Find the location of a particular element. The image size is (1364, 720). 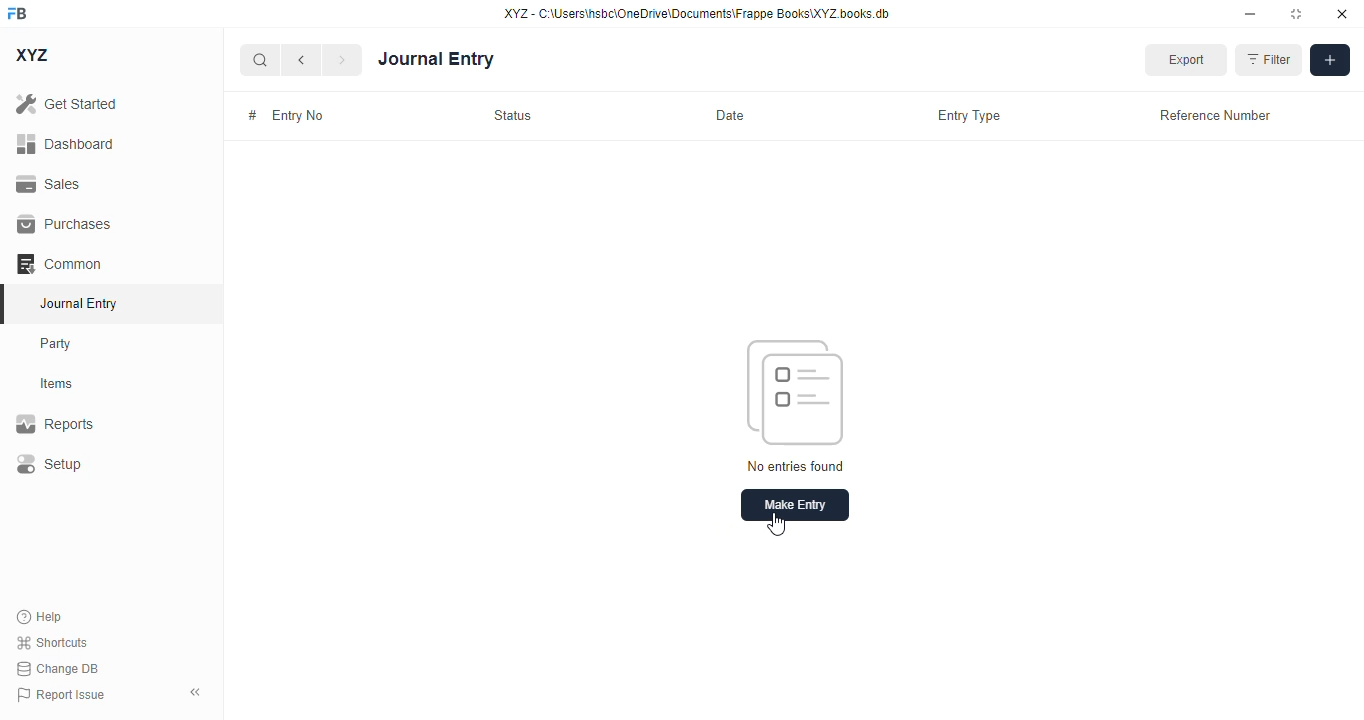

get started is located at coordinates (67, 104).